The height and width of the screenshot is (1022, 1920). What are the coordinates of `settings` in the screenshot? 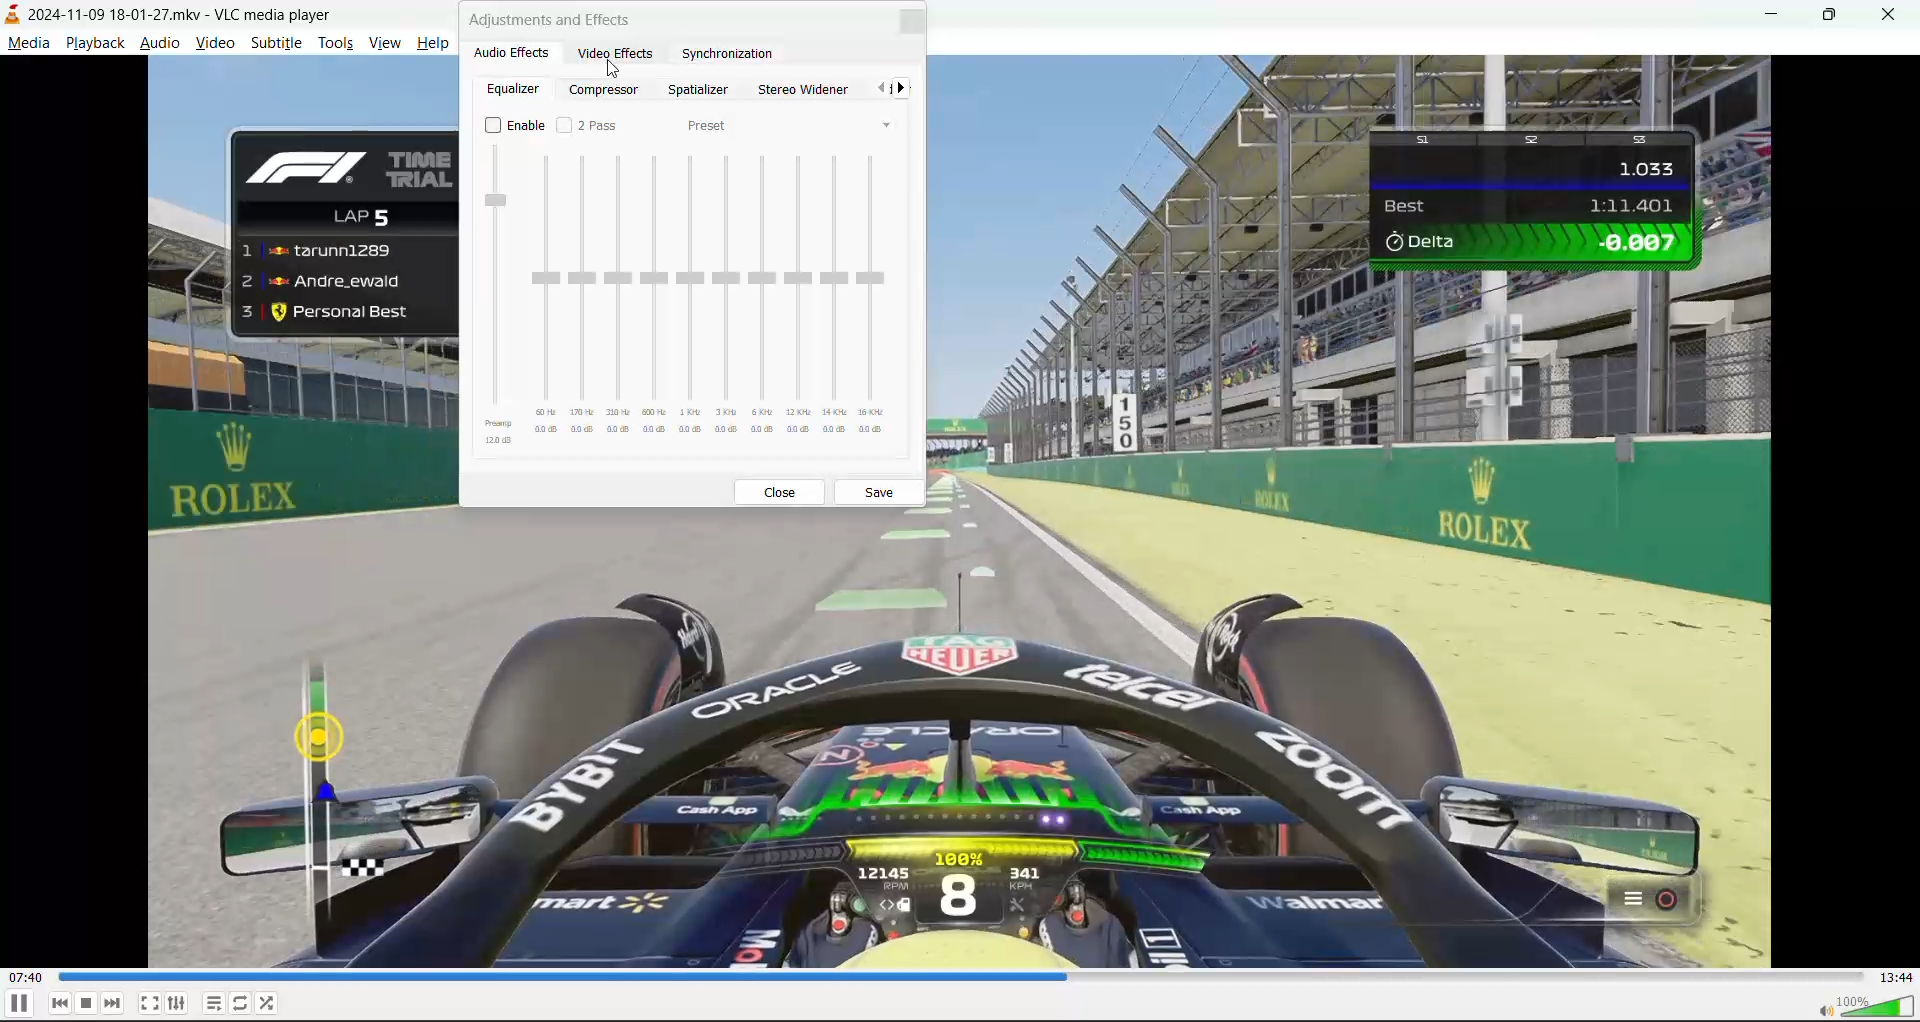 It's located at (177, 1000).